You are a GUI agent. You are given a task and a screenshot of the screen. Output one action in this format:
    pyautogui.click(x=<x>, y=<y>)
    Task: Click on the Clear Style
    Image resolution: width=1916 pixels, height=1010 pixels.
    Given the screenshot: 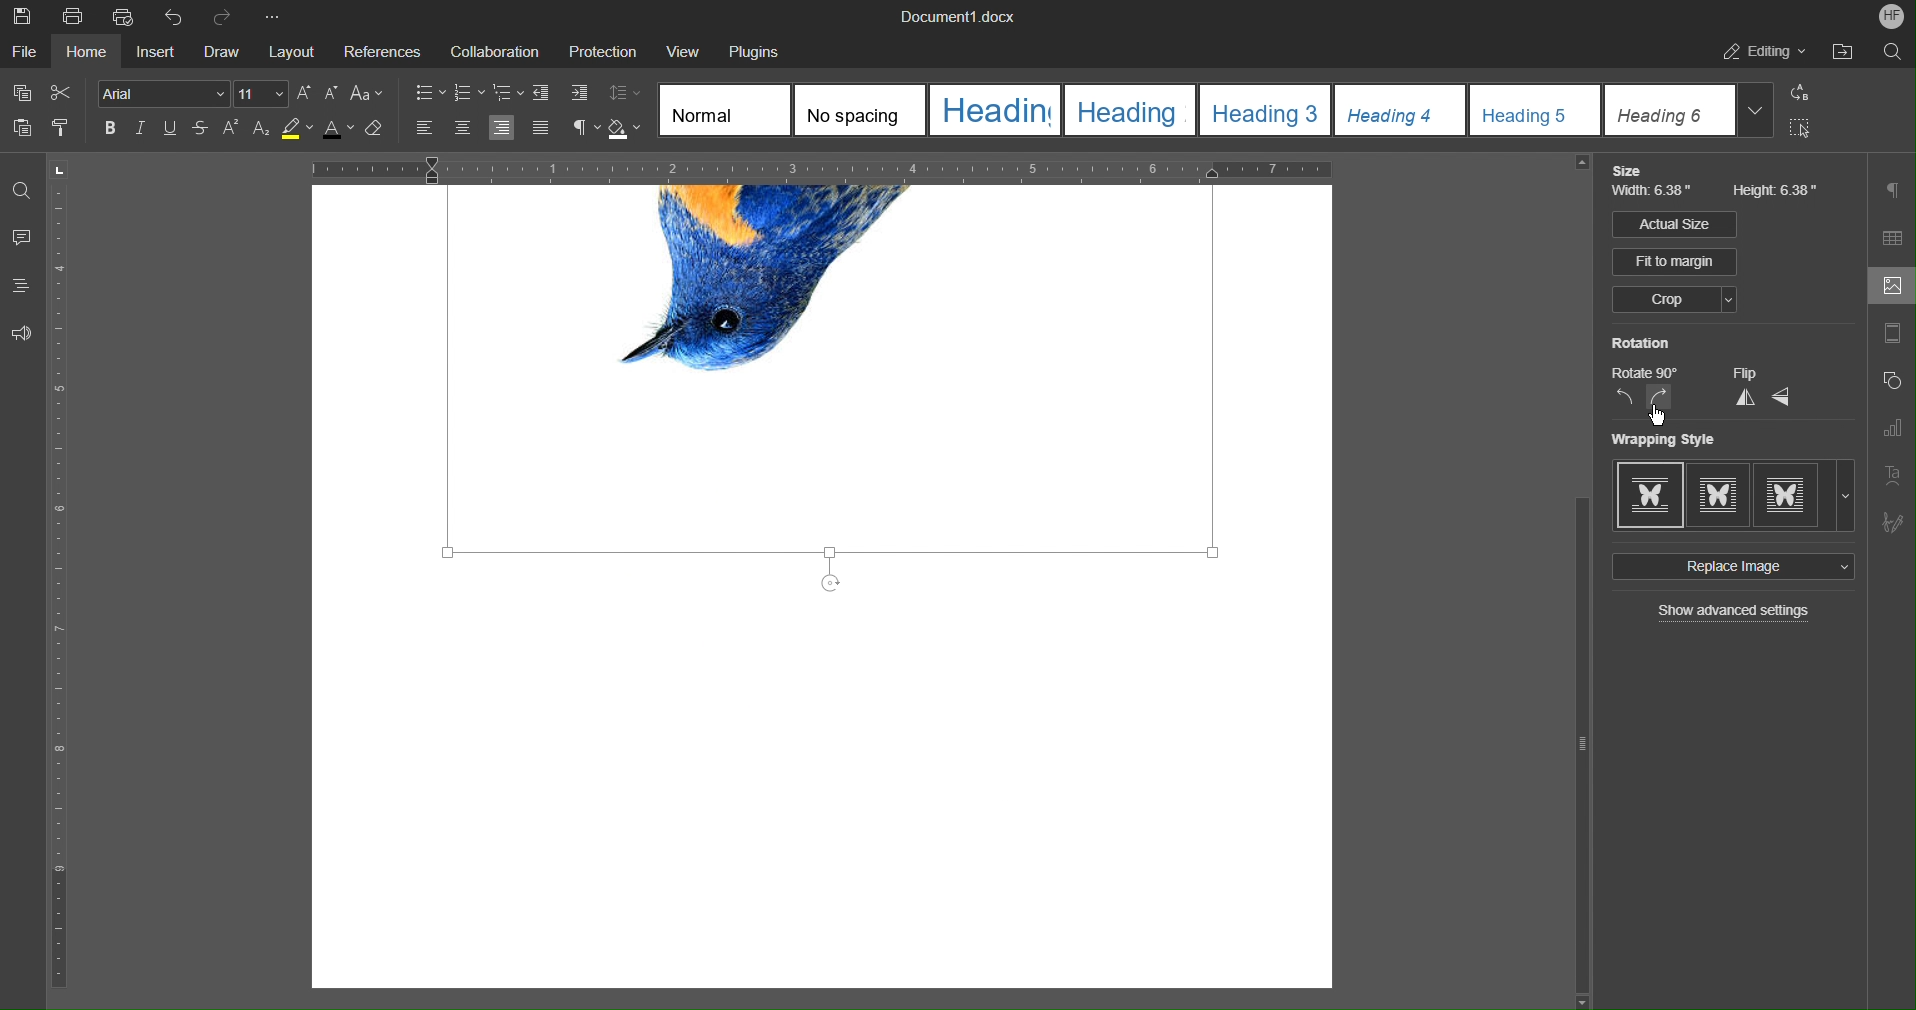 What is the action you would take?
    pyautogui.click(x=380, y=132)
    